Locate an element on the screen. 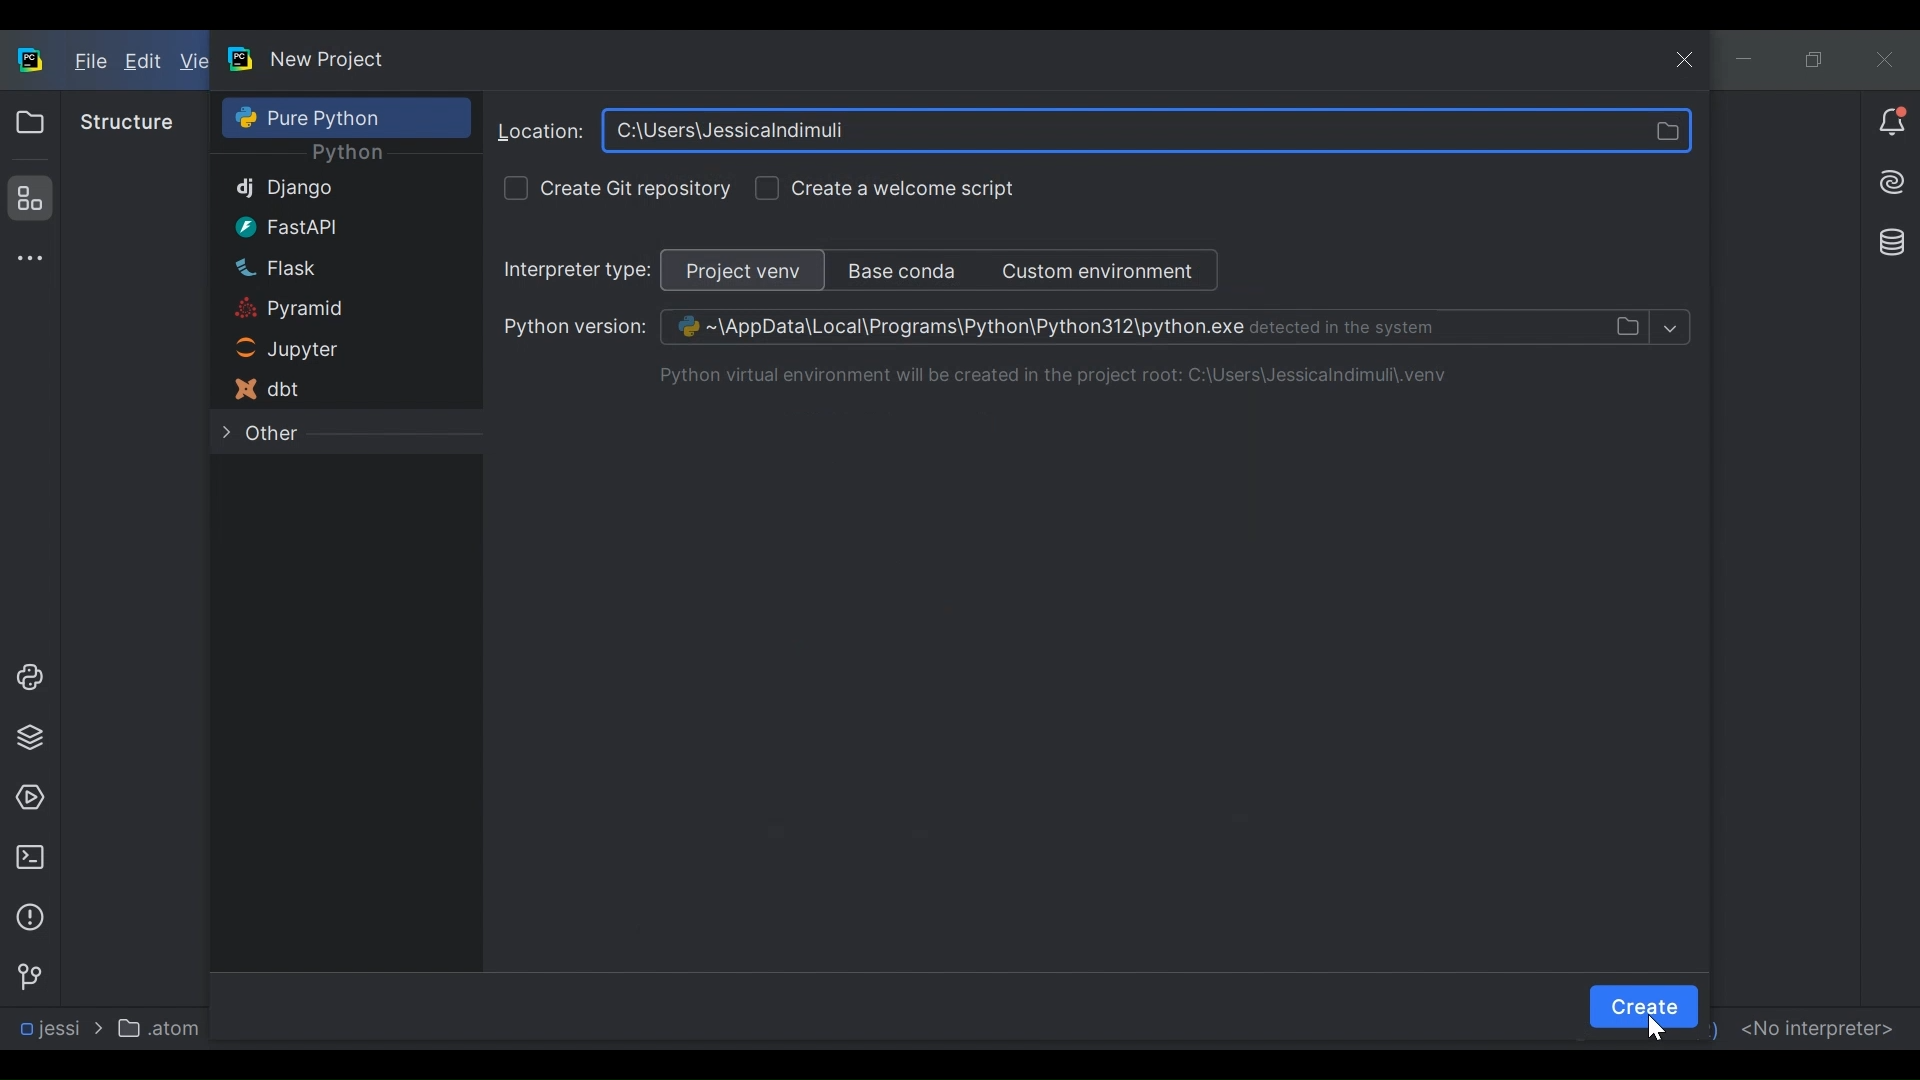 The width and height of the screenshot is (1920, 1080). Cursor is located at coordinates (1655, 1028).